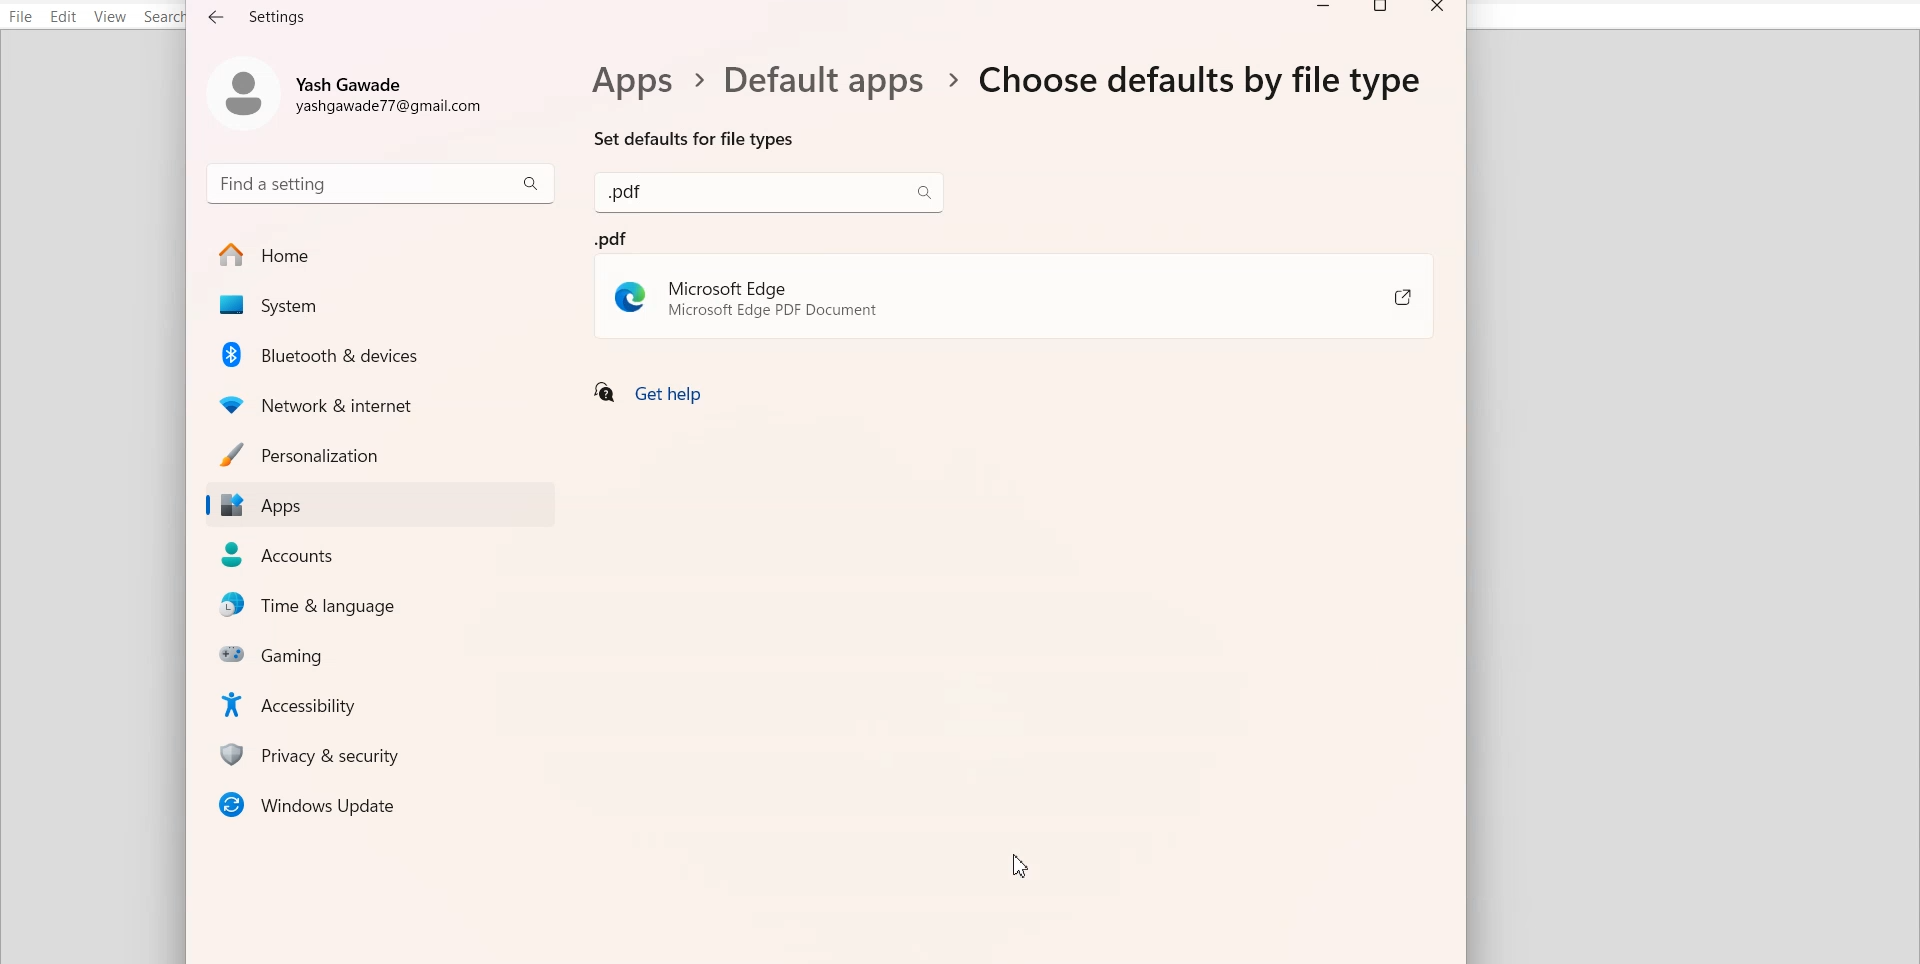 This screenshot has width=1920, height=964. Describe the element at coordinates (774, 196) in the screenshot. I see `search` at that location.